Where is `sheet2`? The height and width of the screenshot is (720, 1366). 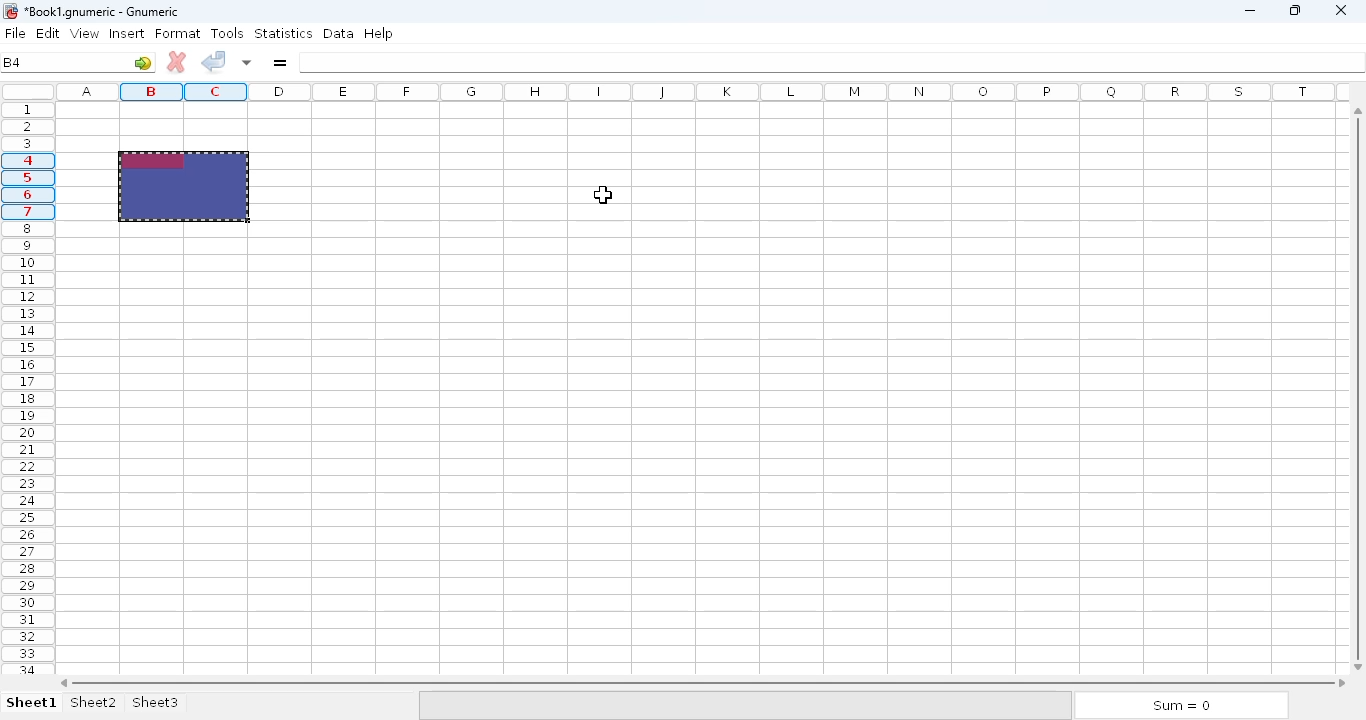 sheet2 is located at coordinates (93, 703).